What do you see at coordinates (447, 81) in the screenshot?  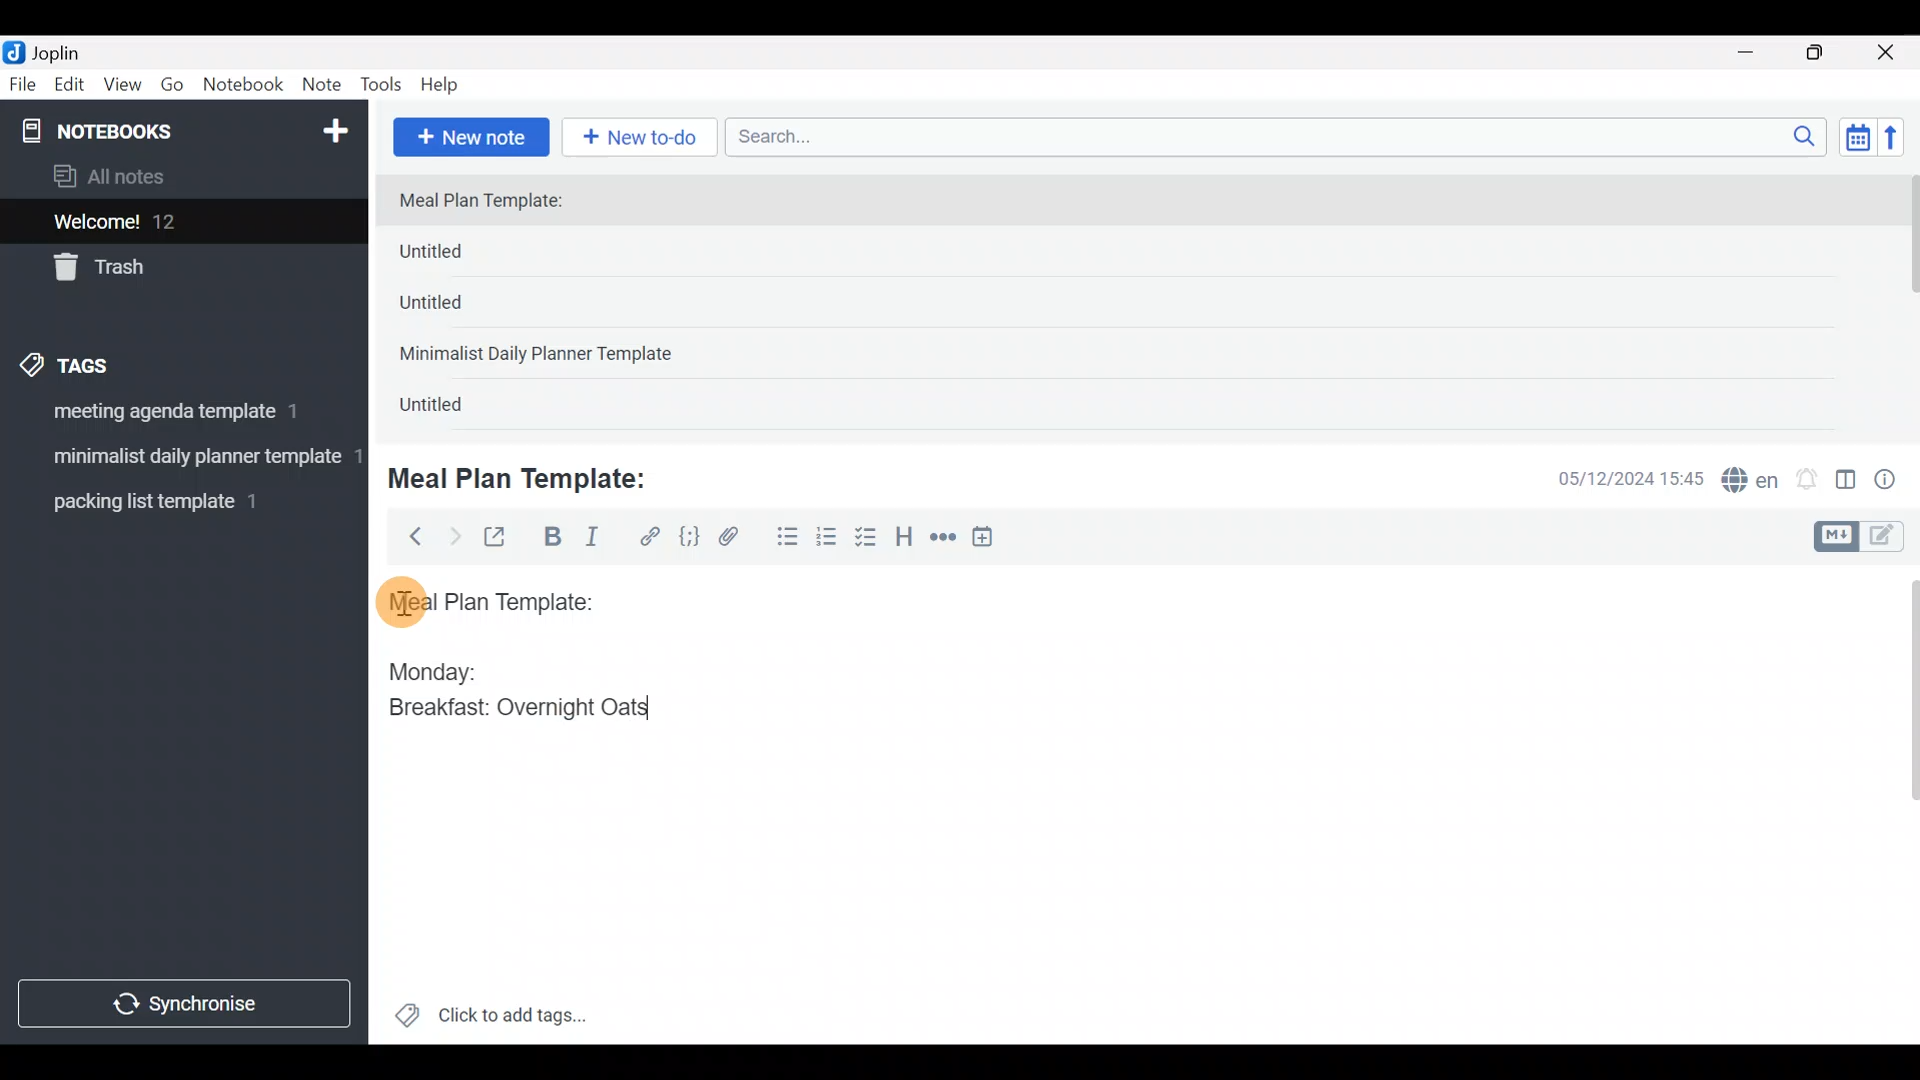 I see `Help` at bounding box center [447, 81].